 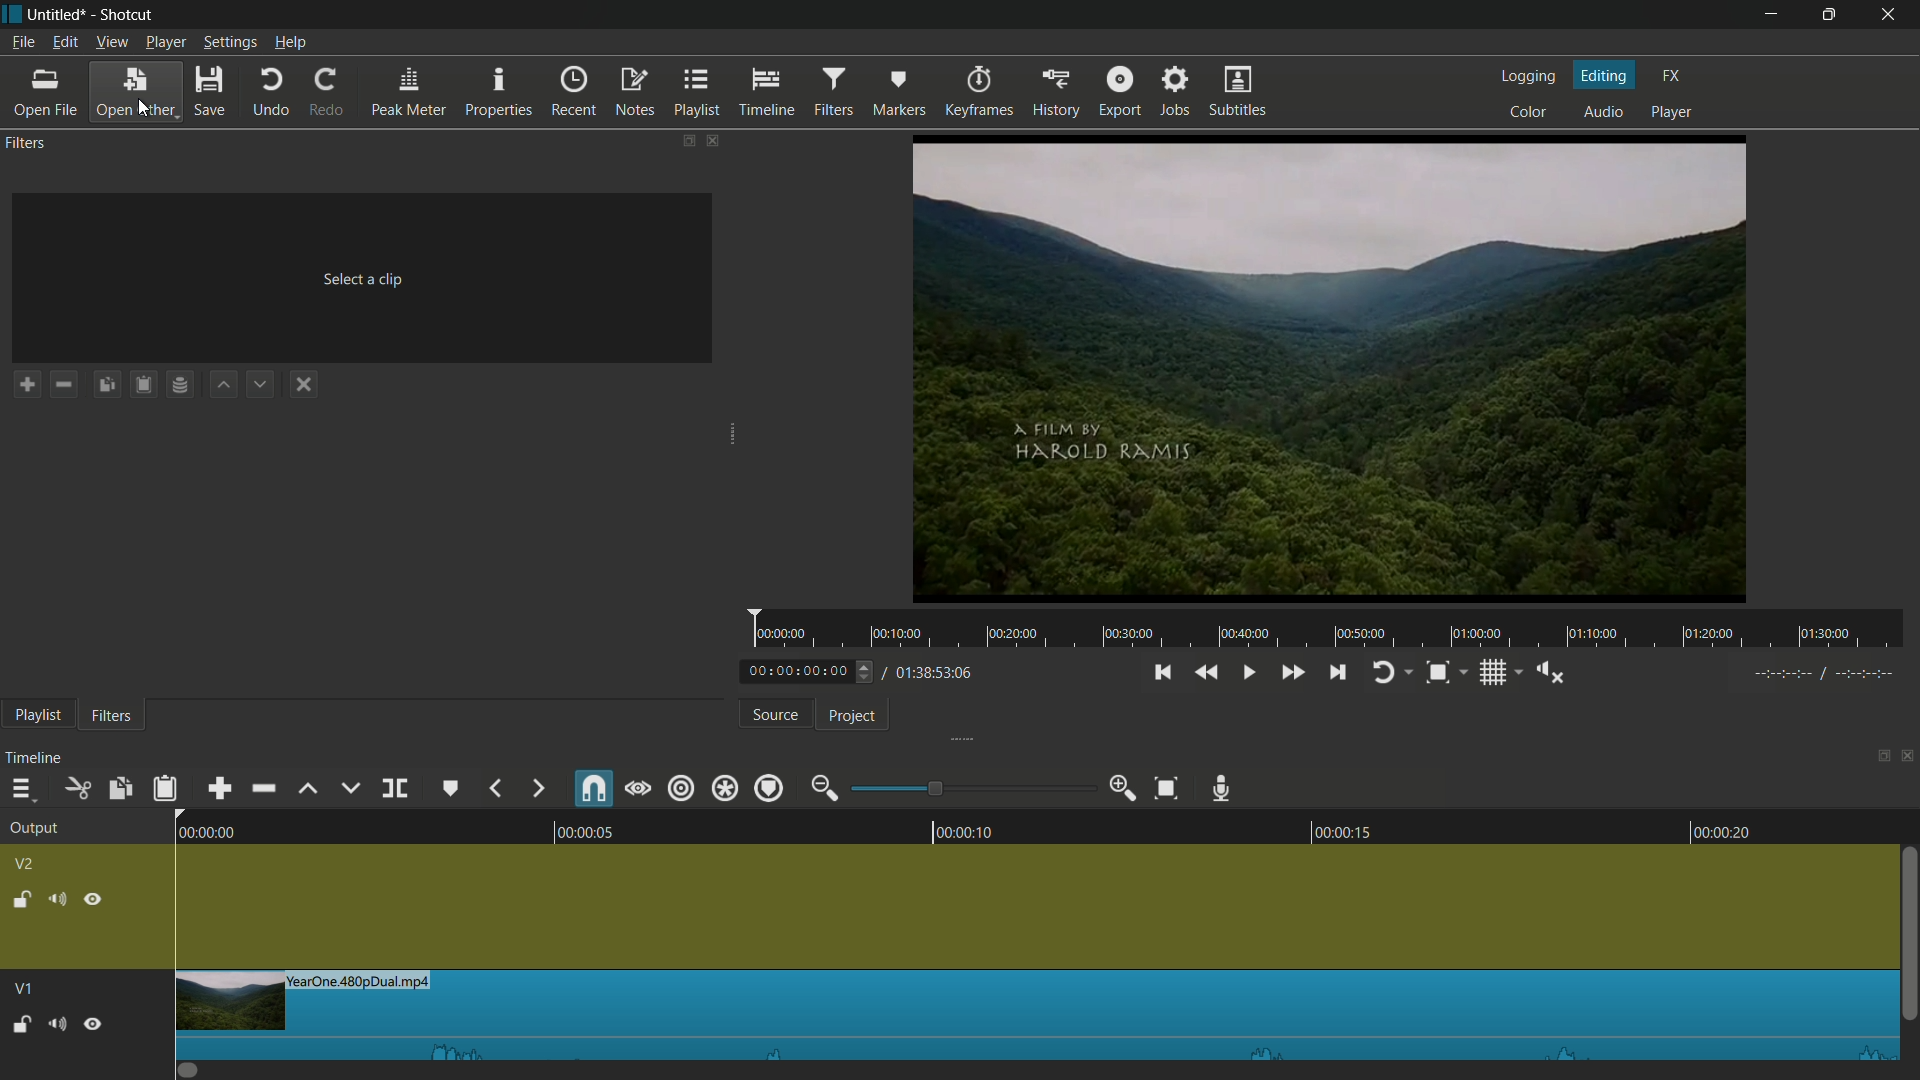 I want to click on filters, so click(x=832, y=93).